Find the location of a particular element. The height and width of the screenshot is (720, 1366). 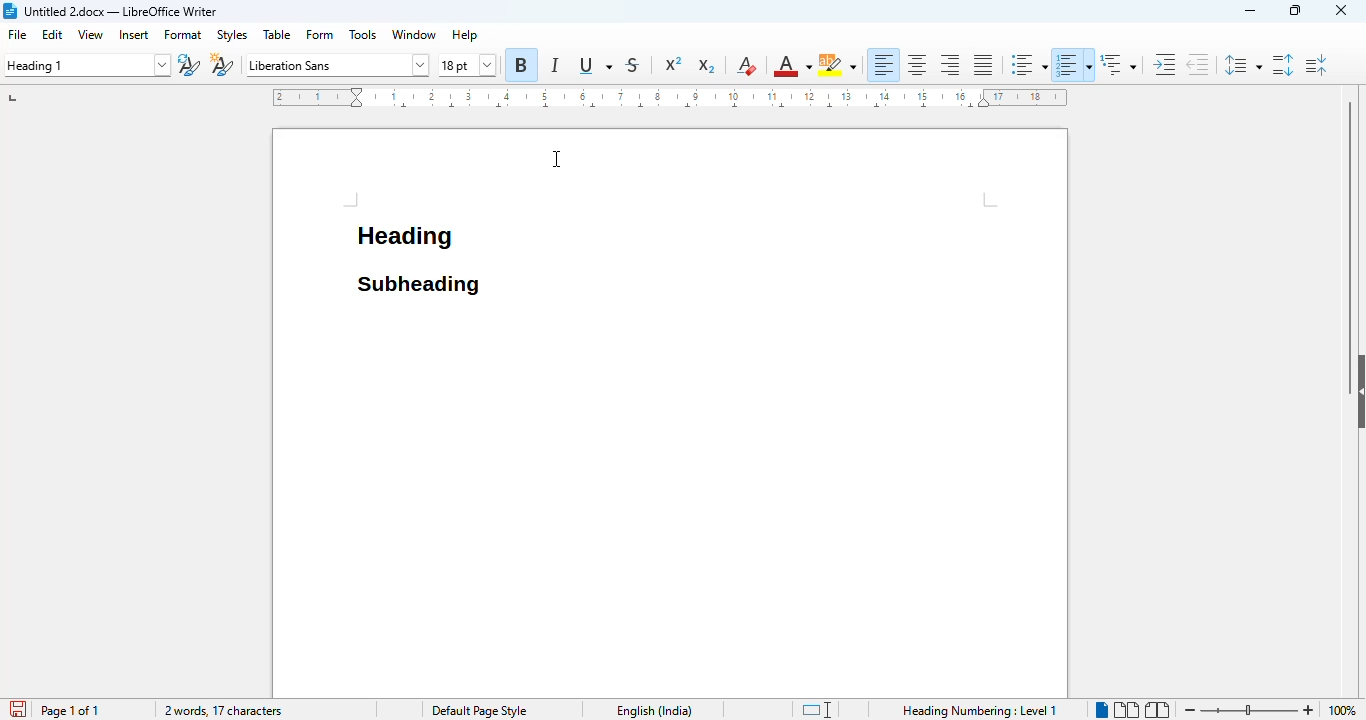

zoom factor is located at coordinates (1344, 710).